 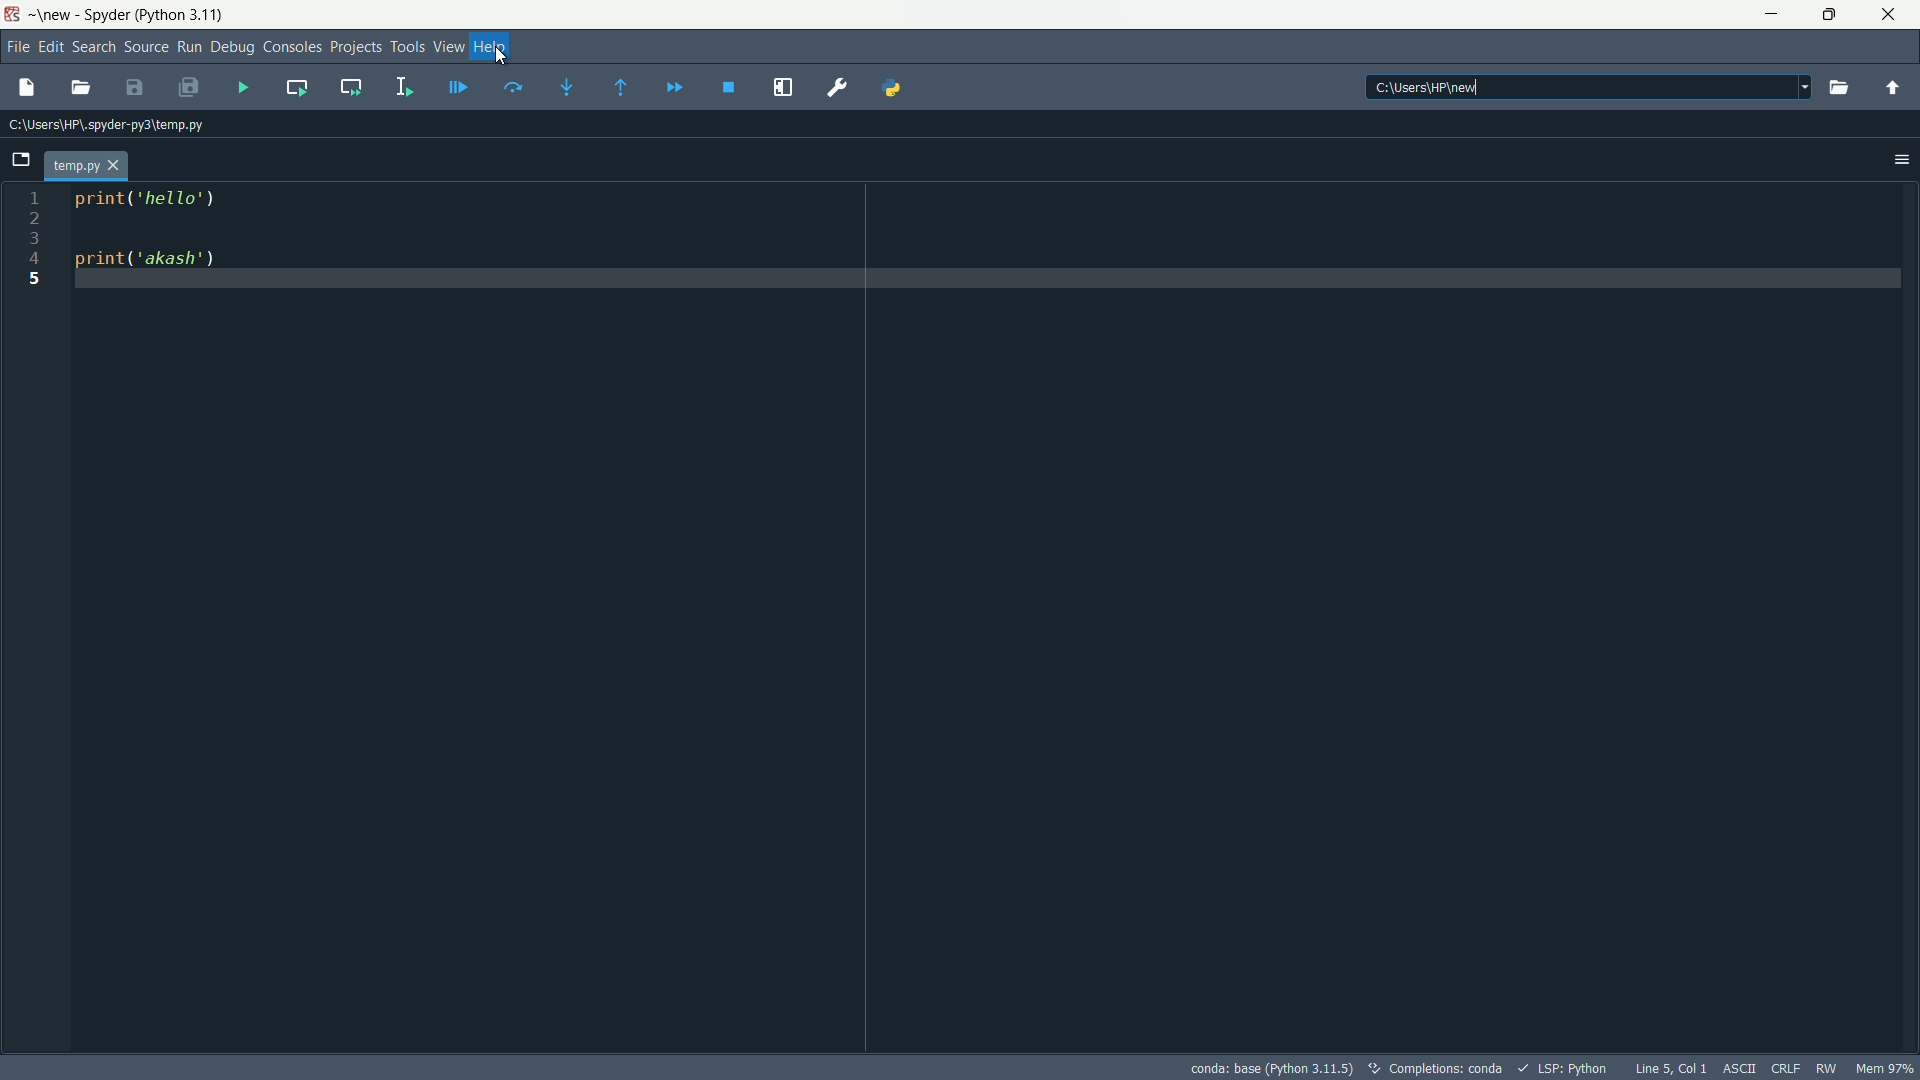 I want to click on open file, so click(x=82, y=87).